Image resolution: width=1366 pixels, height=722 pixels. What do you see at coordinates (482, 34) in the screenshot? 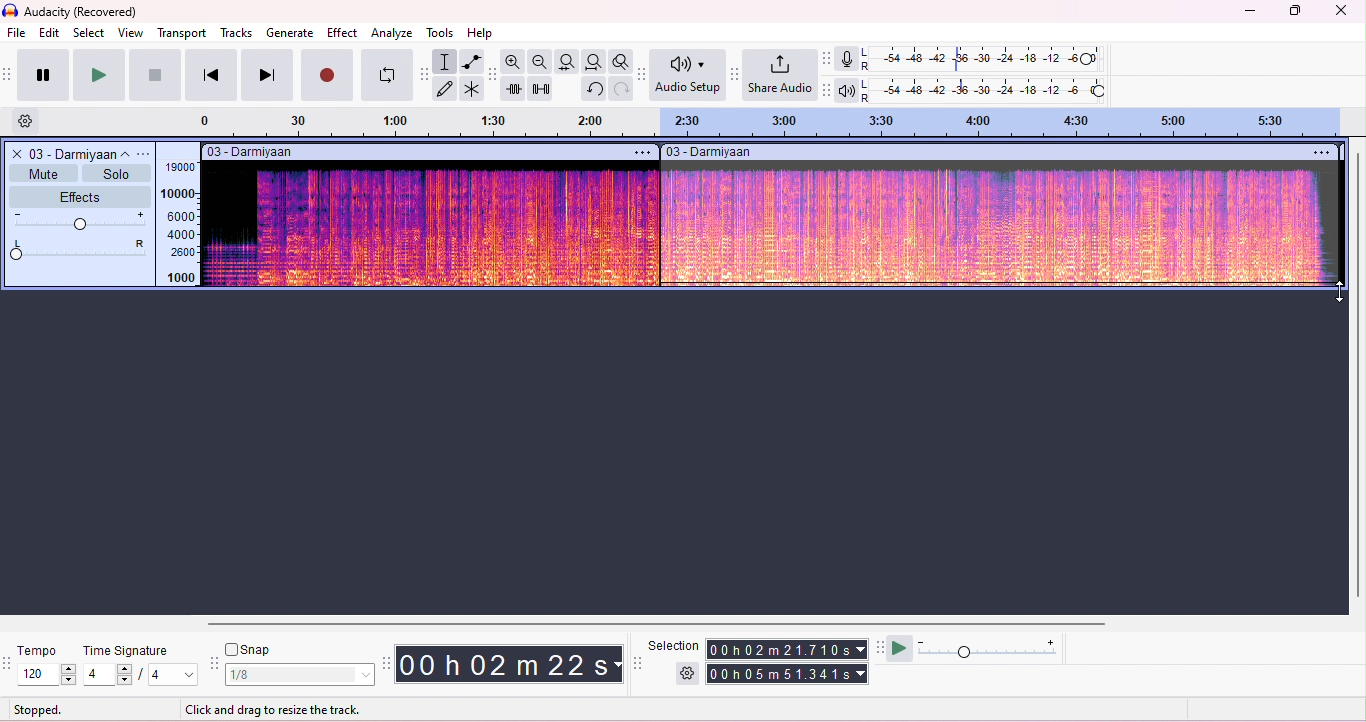
I see `help` at bounding box center [482, 34].